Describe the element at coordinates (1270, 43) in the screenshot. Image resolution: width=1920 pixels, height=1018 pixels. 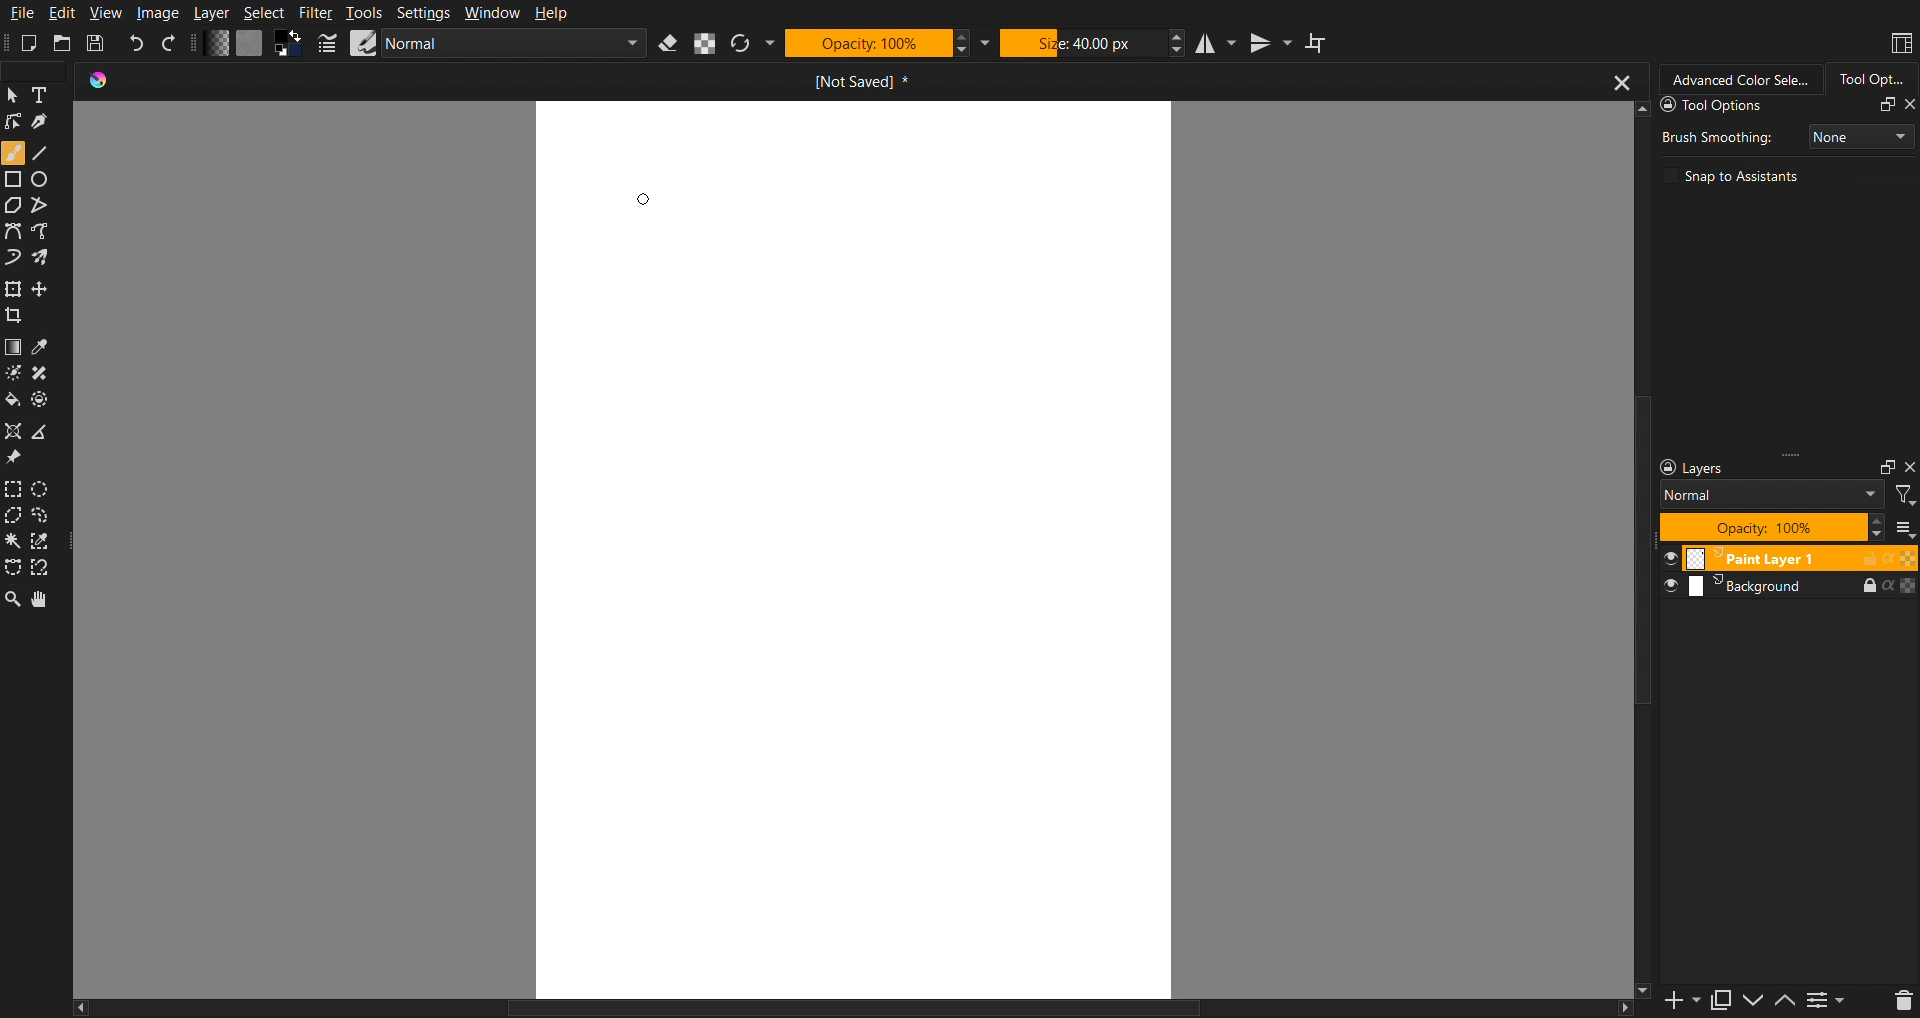
I see `Vertical Mirror` at that location.